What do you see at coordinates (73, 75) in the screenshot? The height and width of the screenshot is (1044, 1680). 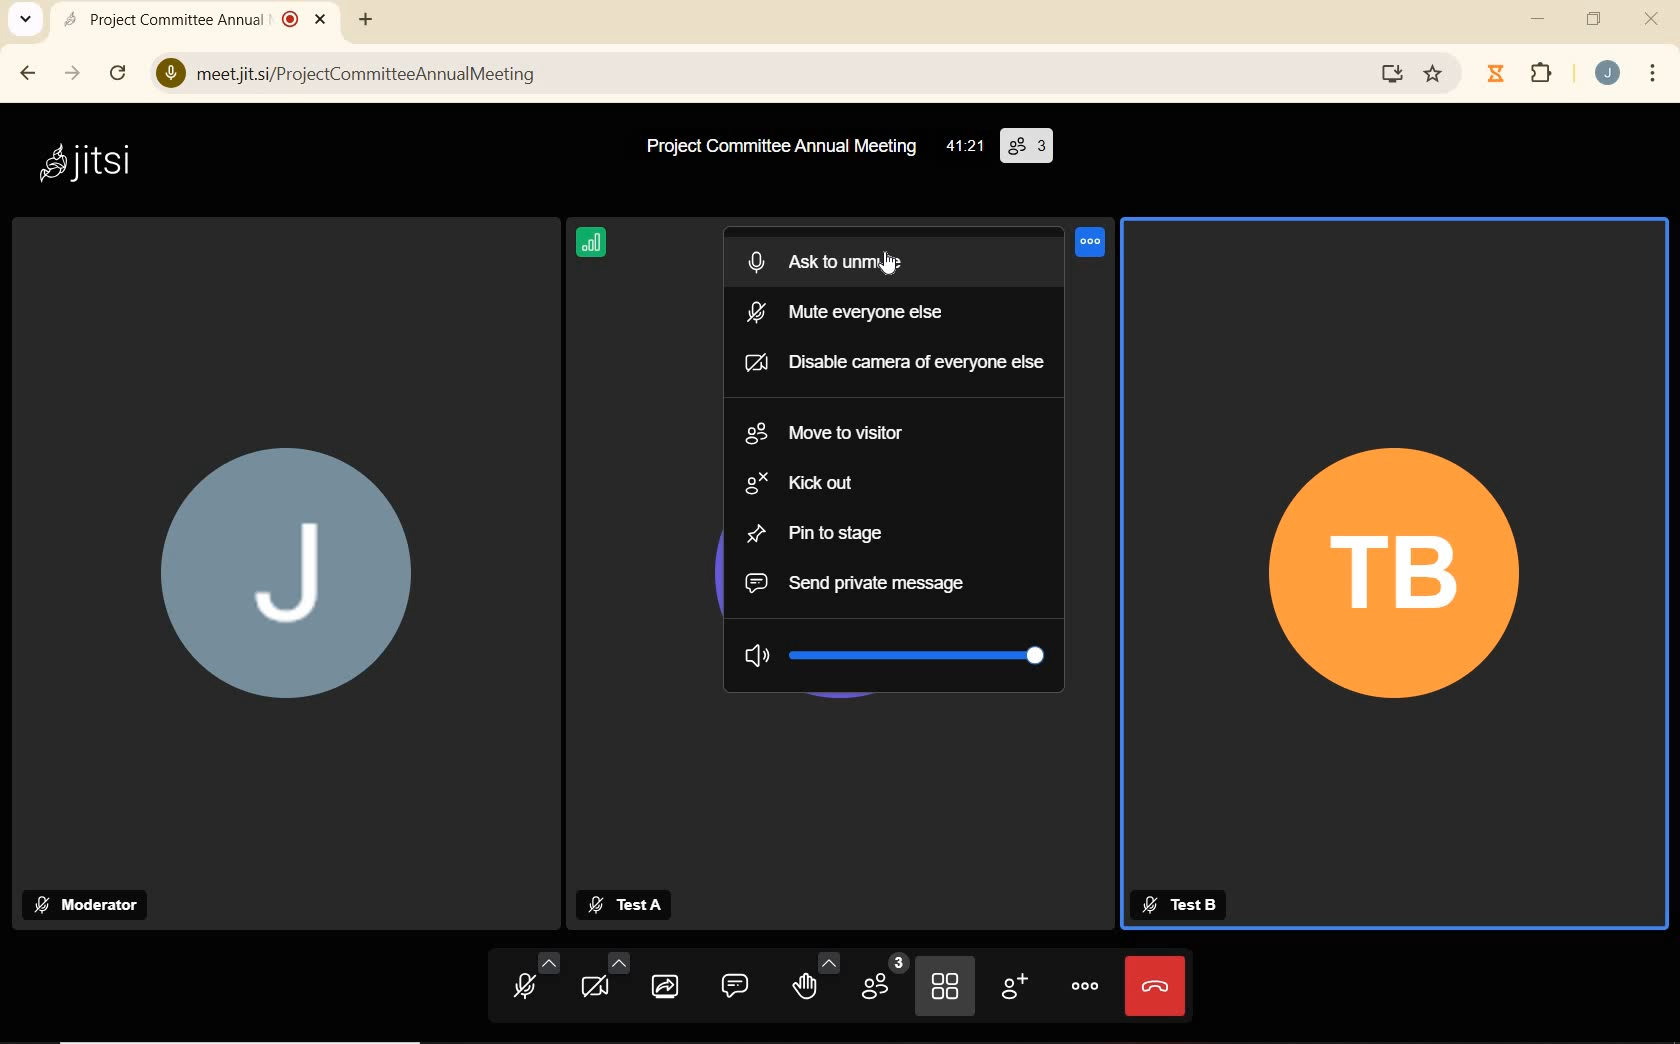 I see `FORWARD` at bounding box center [73, 75].